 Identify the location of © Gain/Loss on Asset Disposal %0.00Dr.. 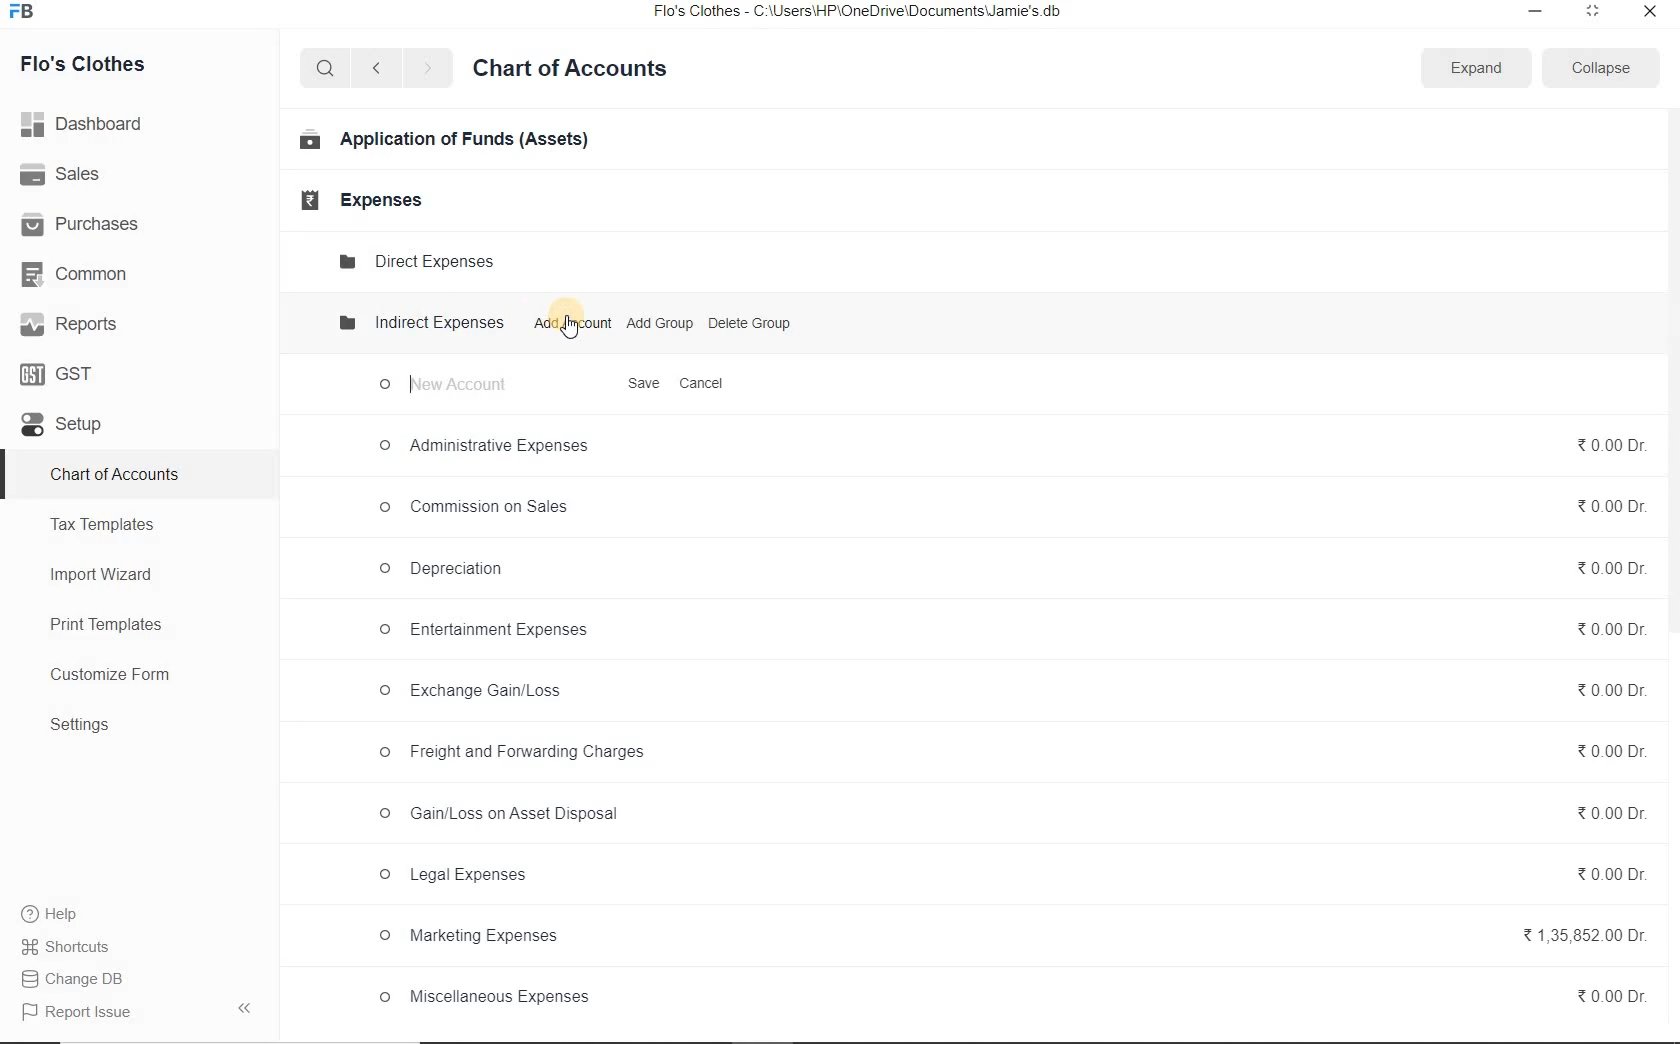
(1012, 817).